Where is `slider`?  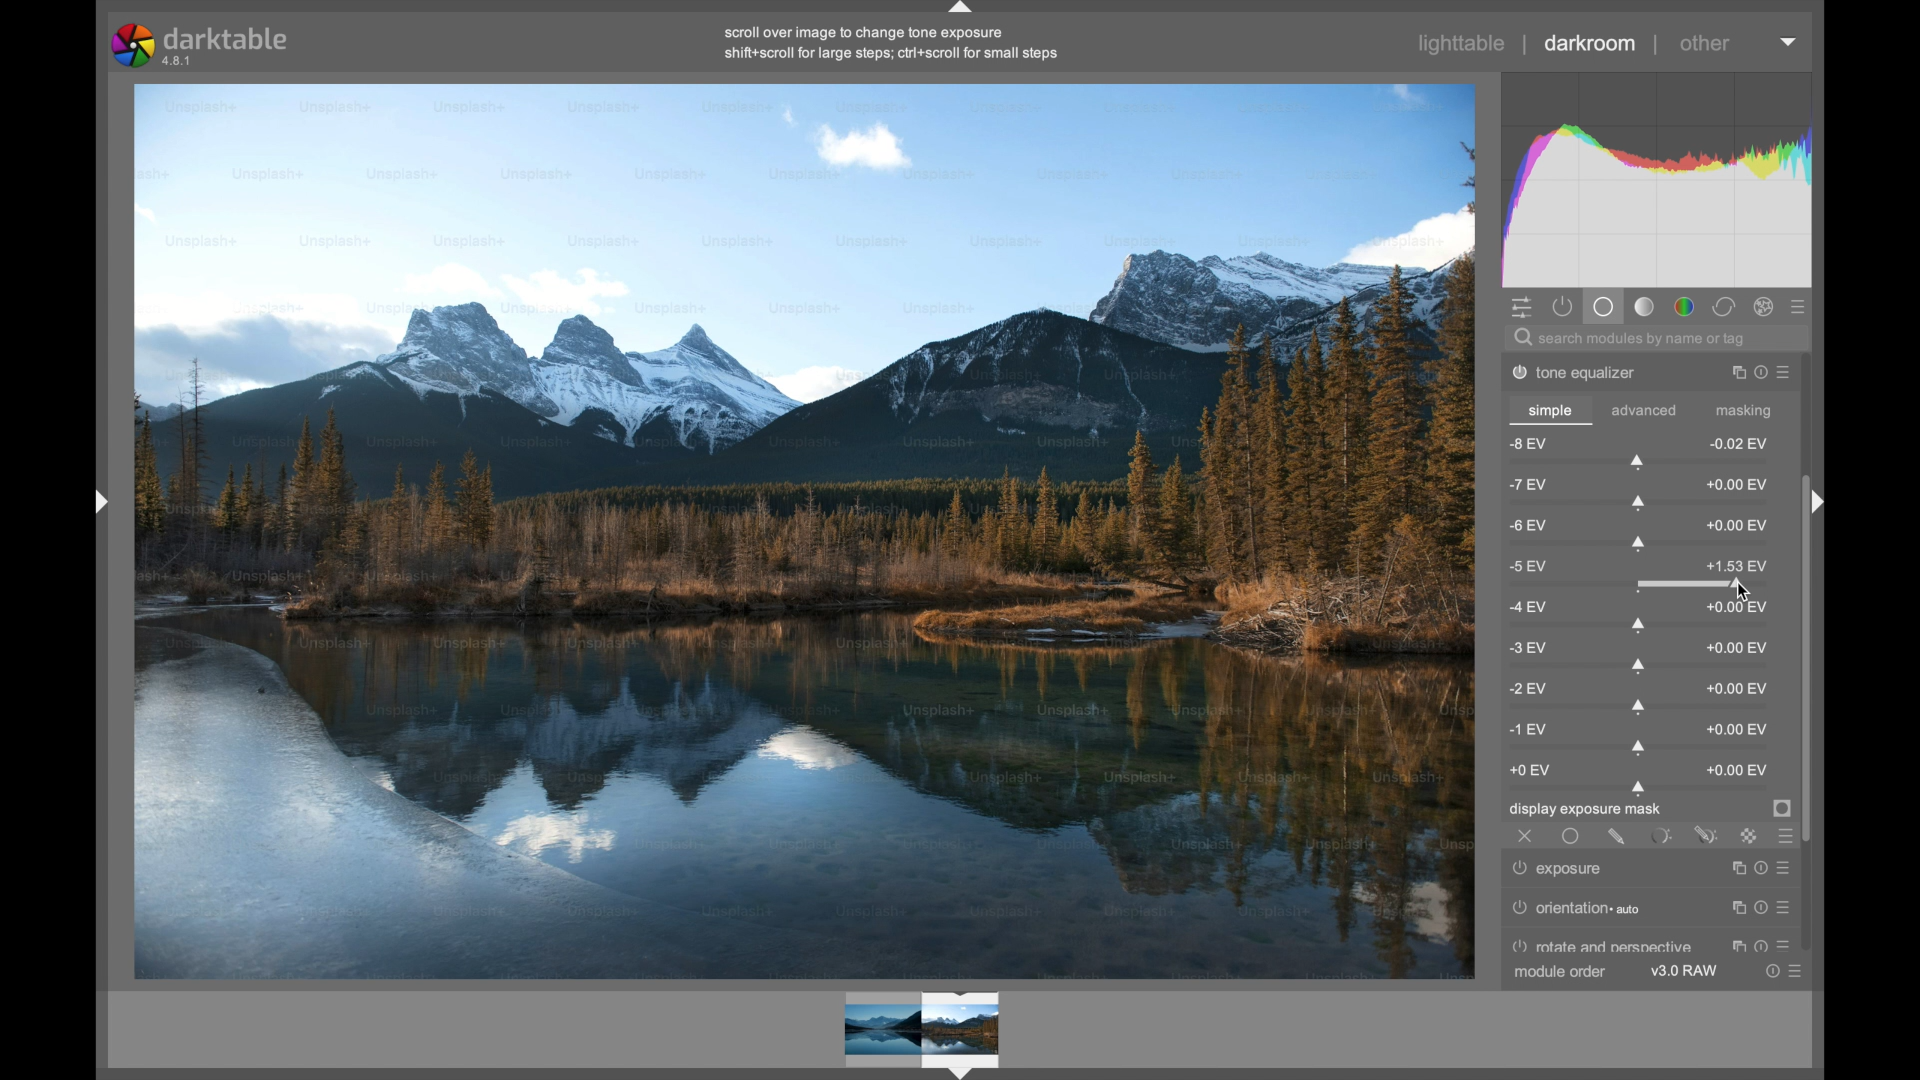 slider is located at coordinates (1641, 545).